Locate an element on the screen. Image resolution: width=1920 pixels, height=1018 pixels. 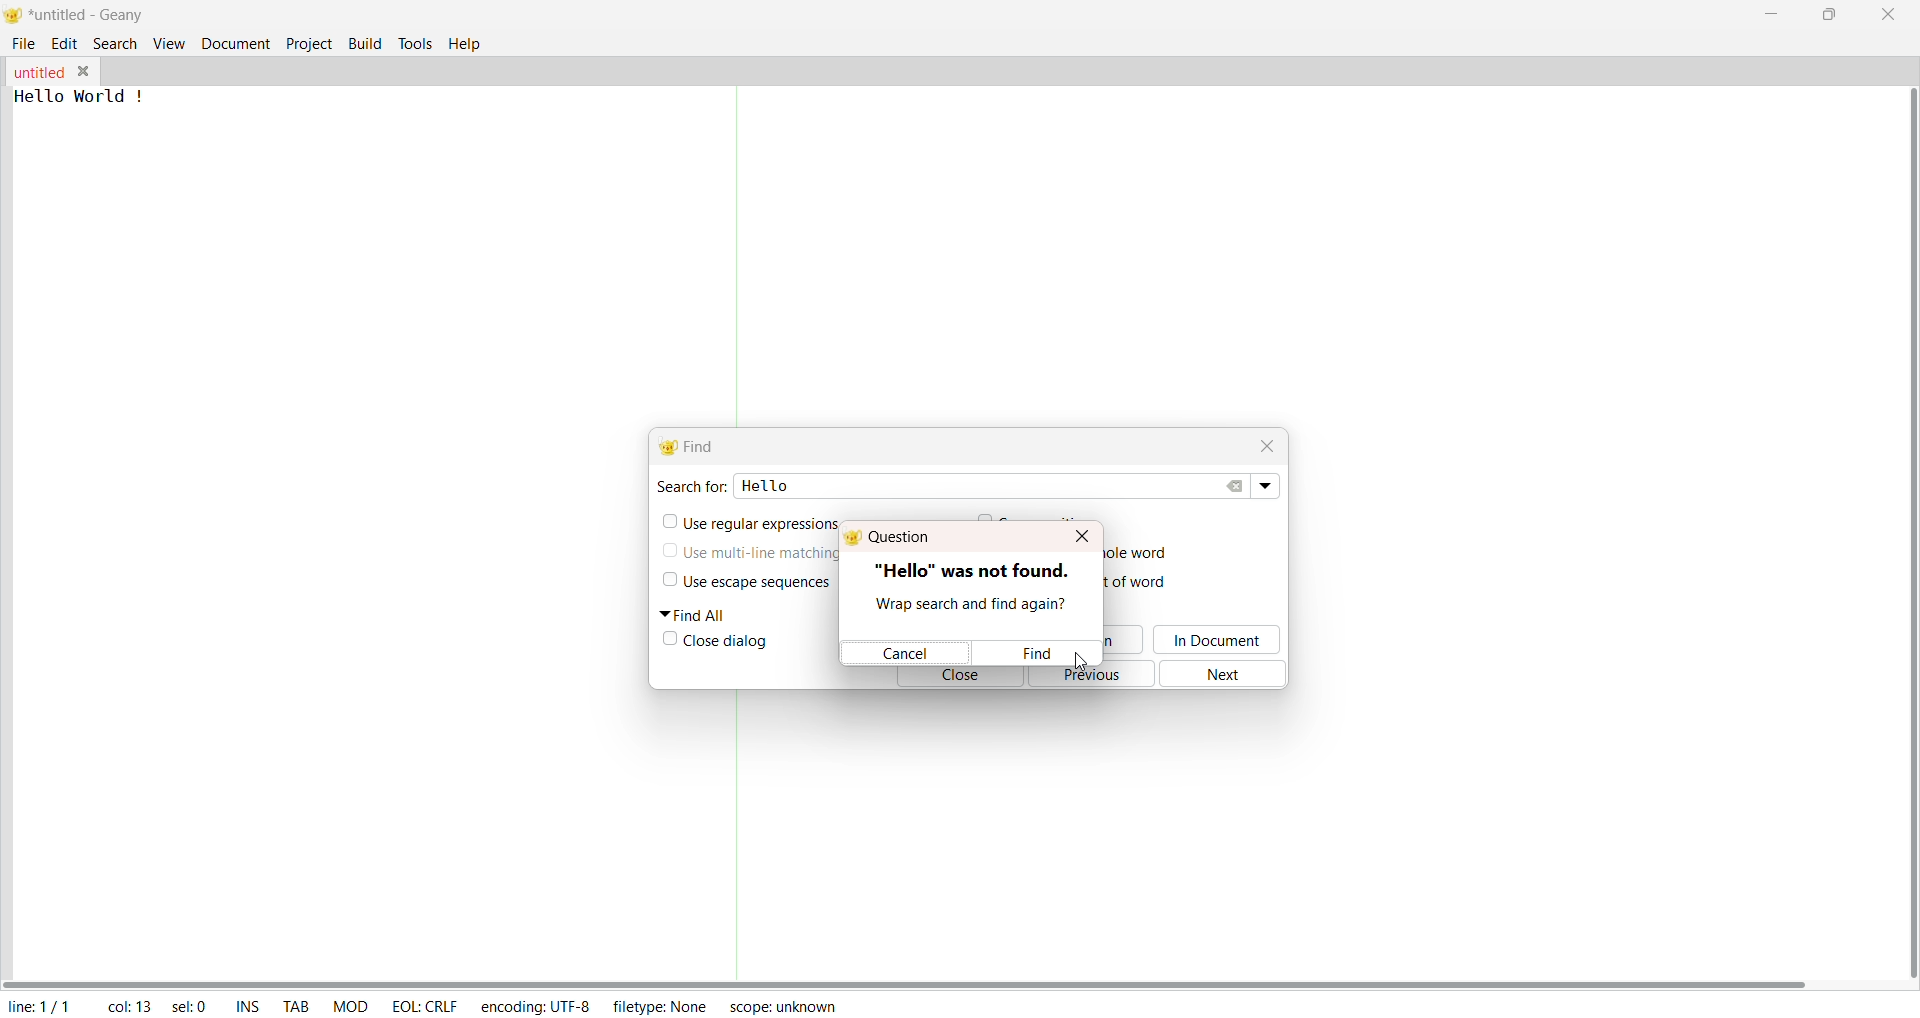
Close Dialog Box is located at coordinates (1267, 444).